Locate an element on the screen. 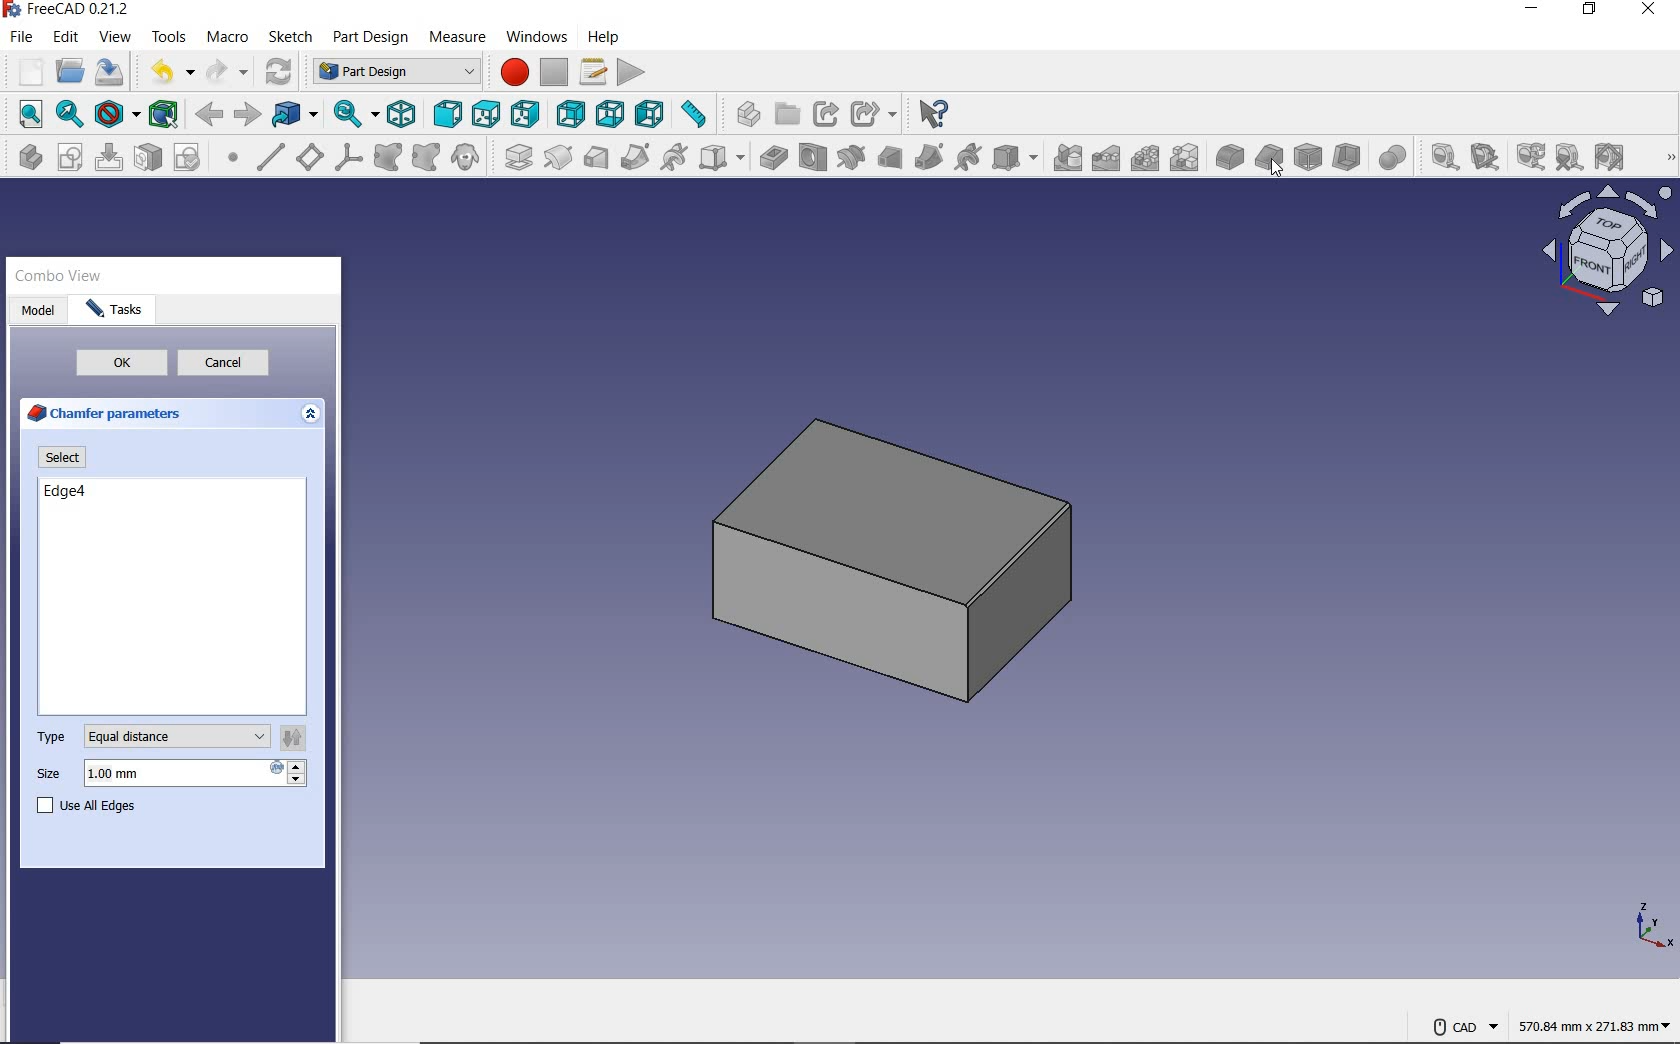  what's this? is located at coordinates (934, 113).